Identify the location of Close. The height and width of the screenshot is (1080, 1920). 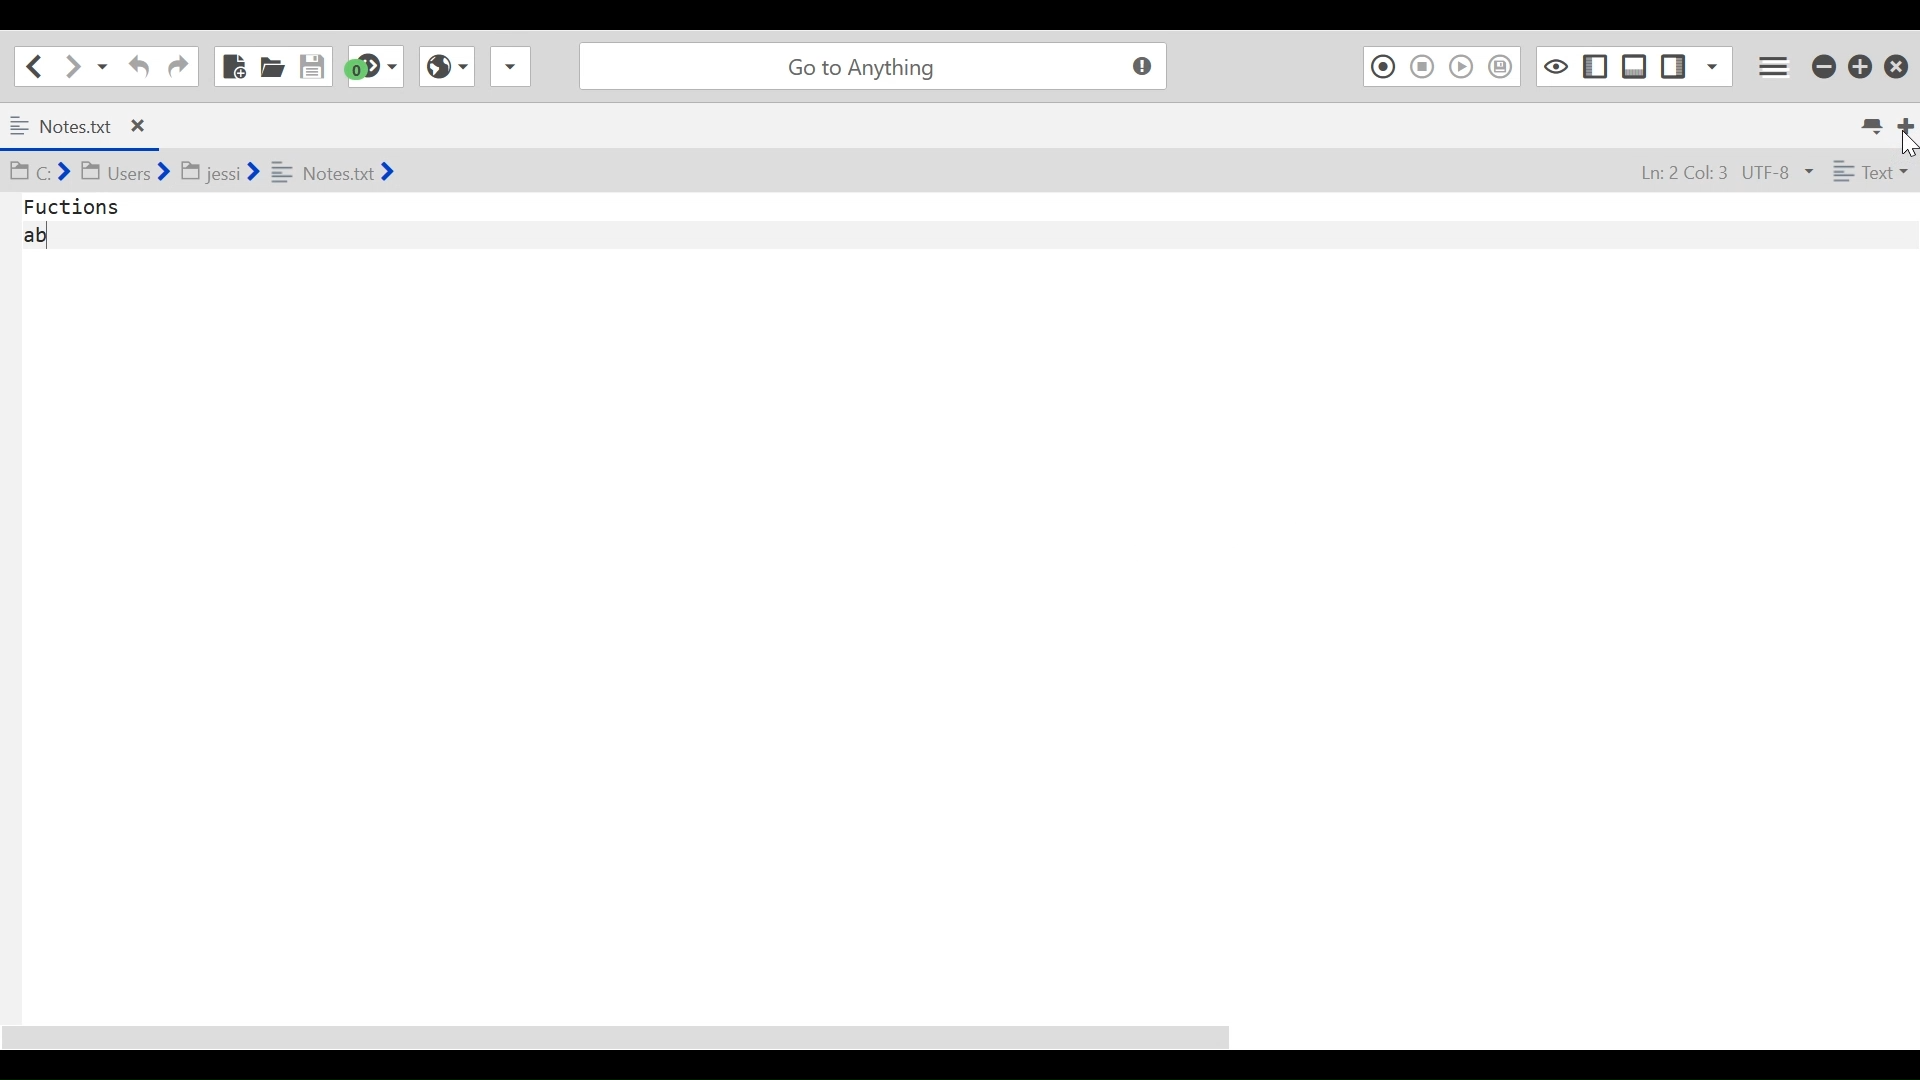
(1897, 67).